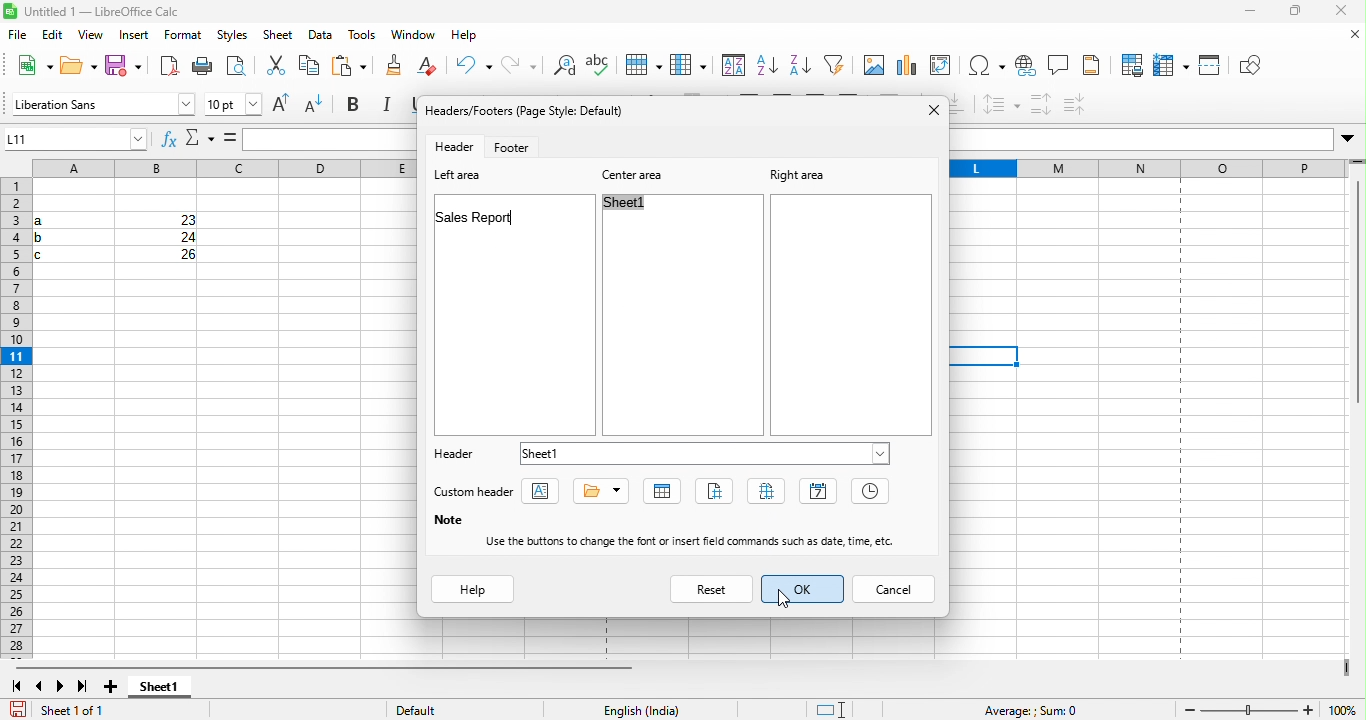 This screenshot has width=1366, height=720. I want to click on minimize, so click(1252, 13).